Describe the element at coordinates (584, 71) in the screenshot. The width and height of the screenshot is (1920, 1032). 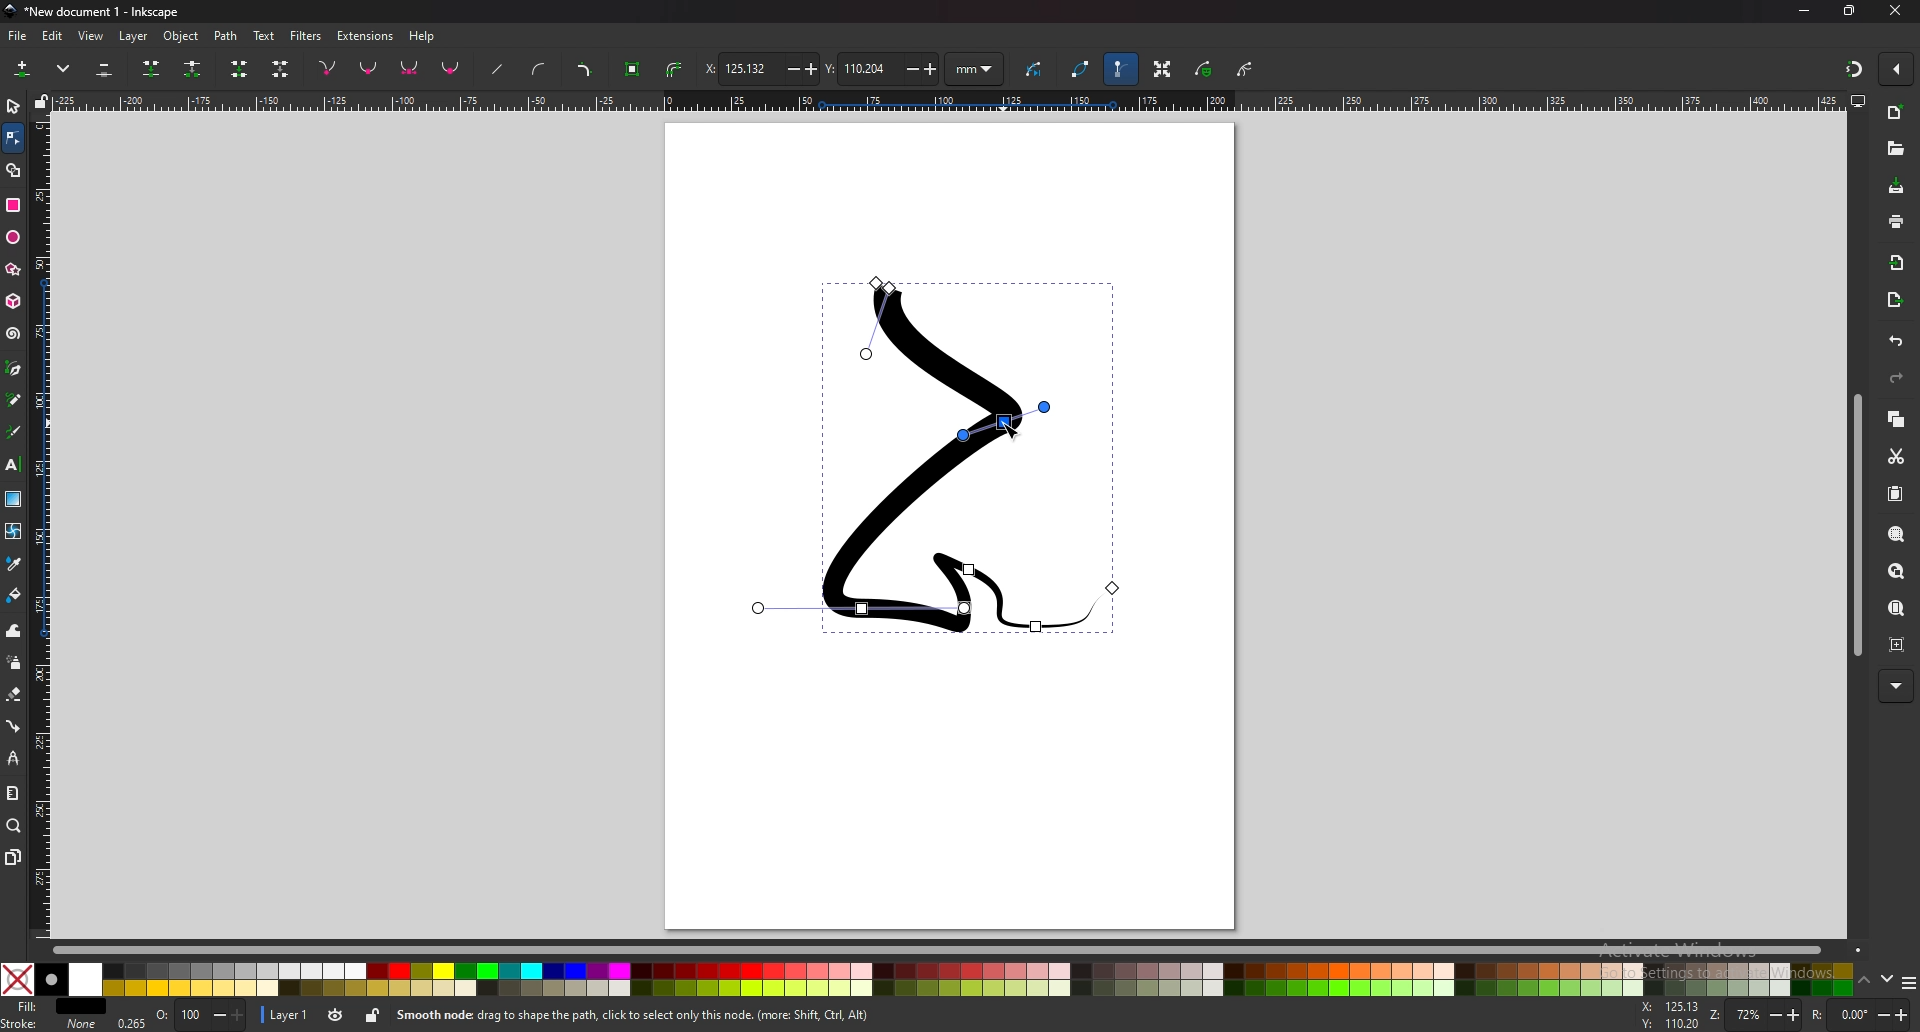
I see `add corners lpe` at that location.